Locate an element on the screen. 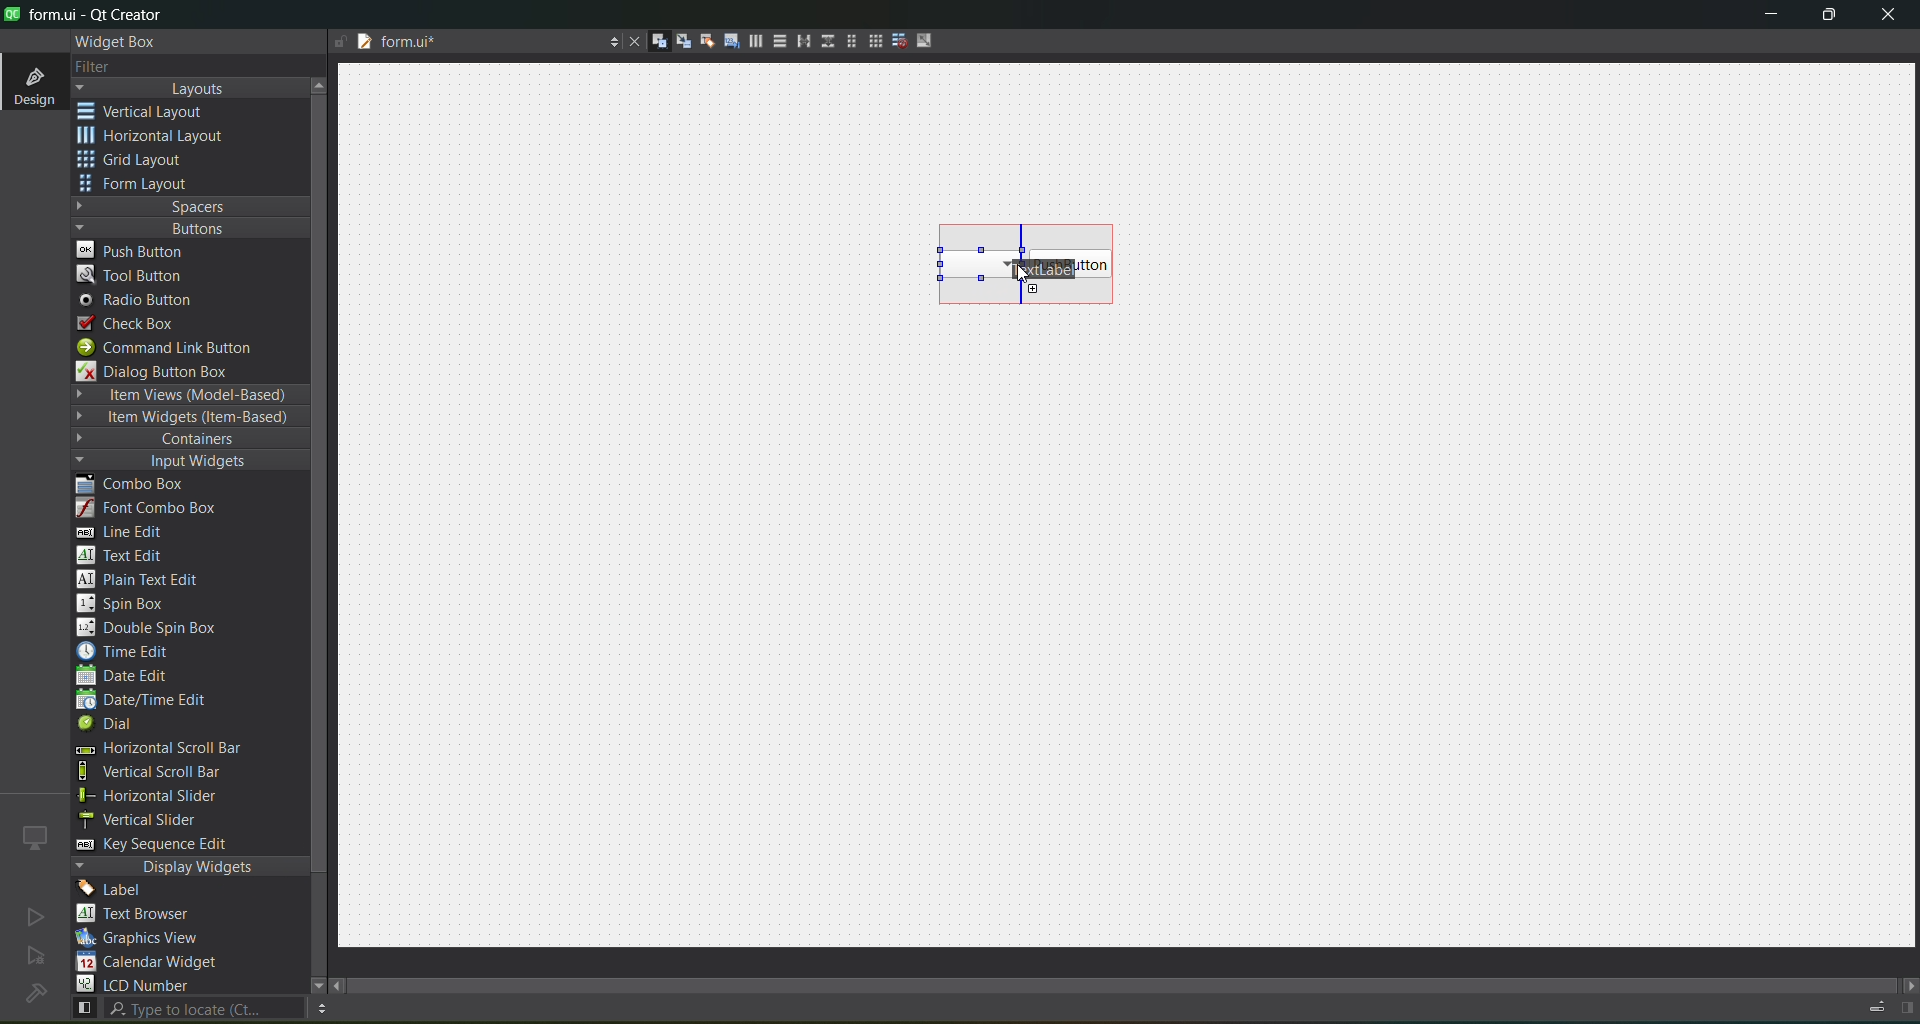 This screenshot has width=1920, height=1024. break layout is located at coordinates (894, 42).